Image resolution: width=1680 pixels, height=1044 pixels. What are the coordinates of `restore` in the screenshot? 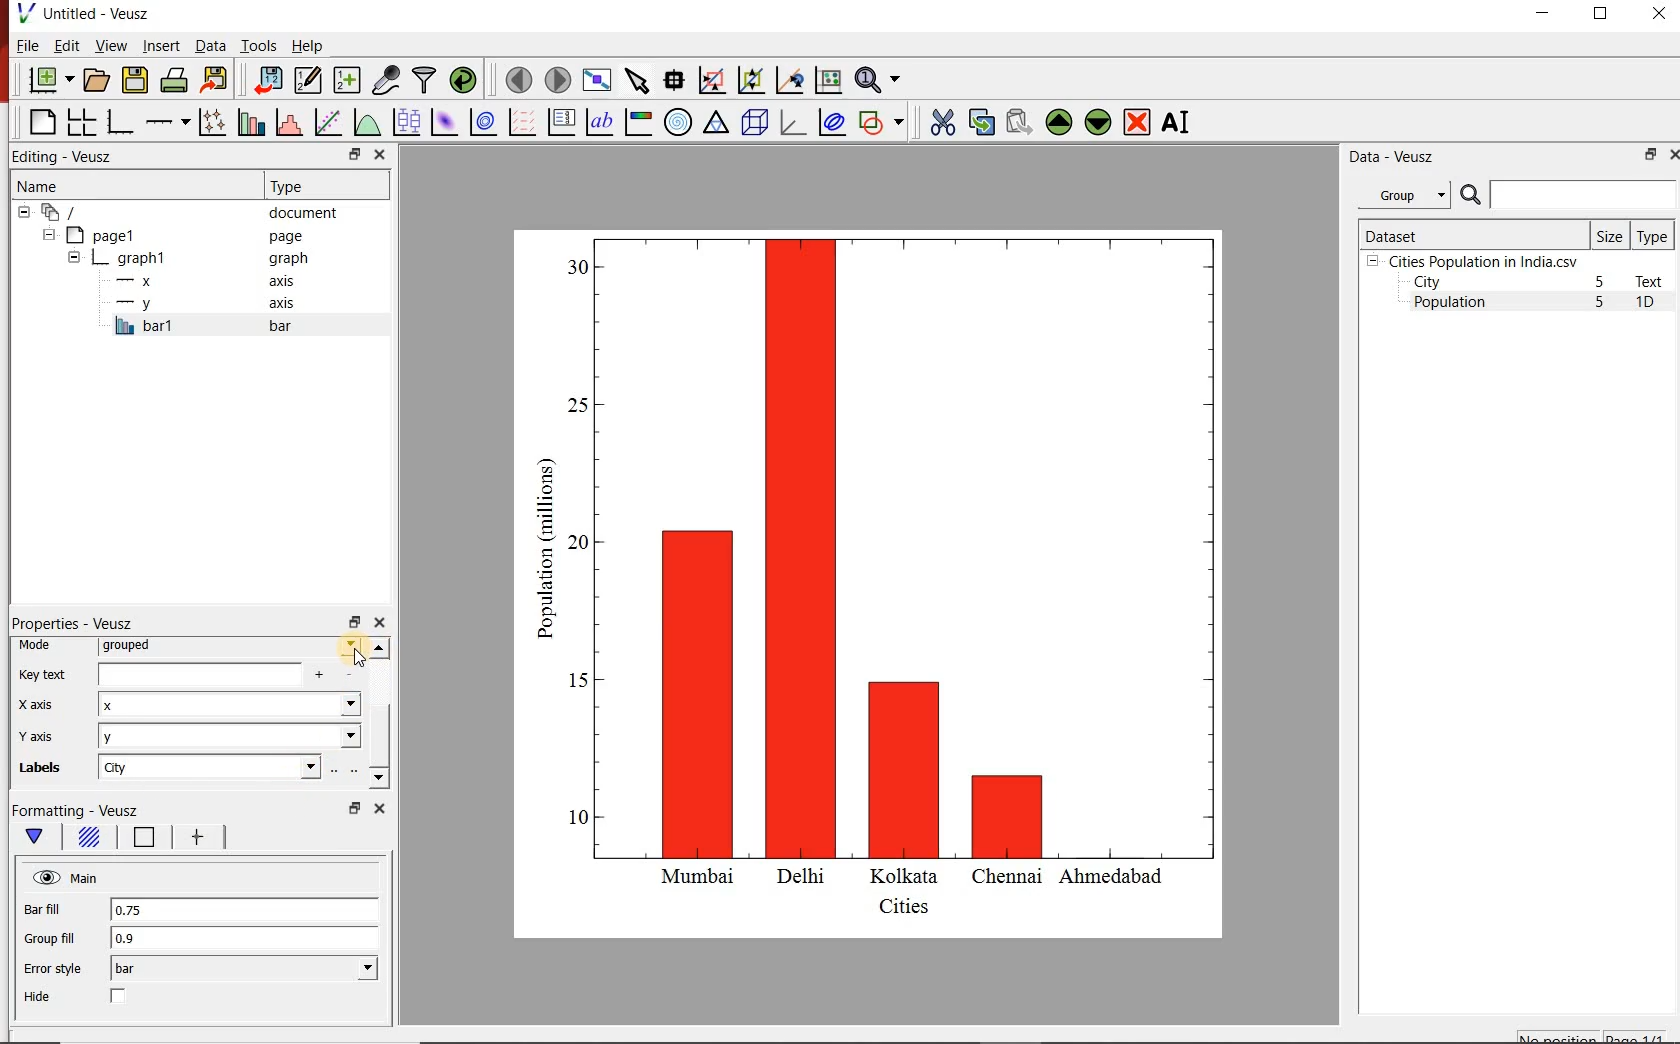 It's located at (353, 621).